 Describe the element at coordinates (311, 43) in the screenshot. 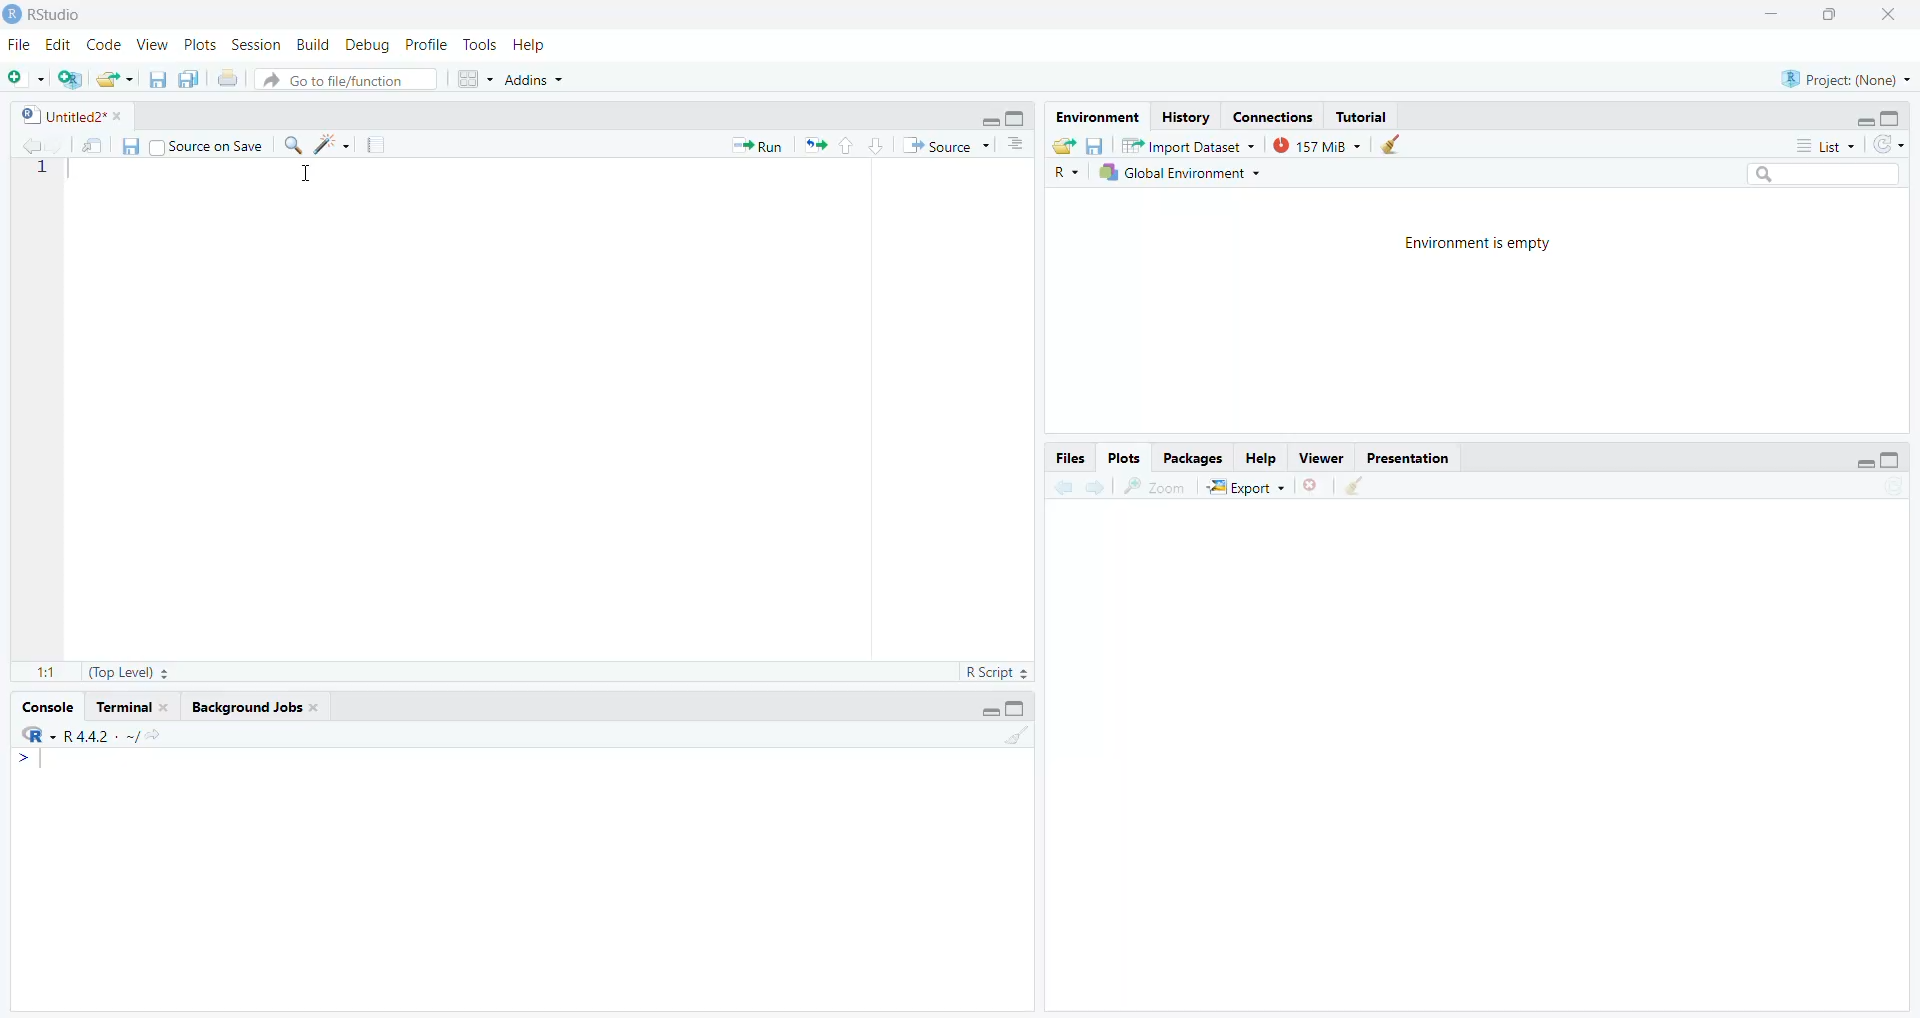

I see `Build` at that location.